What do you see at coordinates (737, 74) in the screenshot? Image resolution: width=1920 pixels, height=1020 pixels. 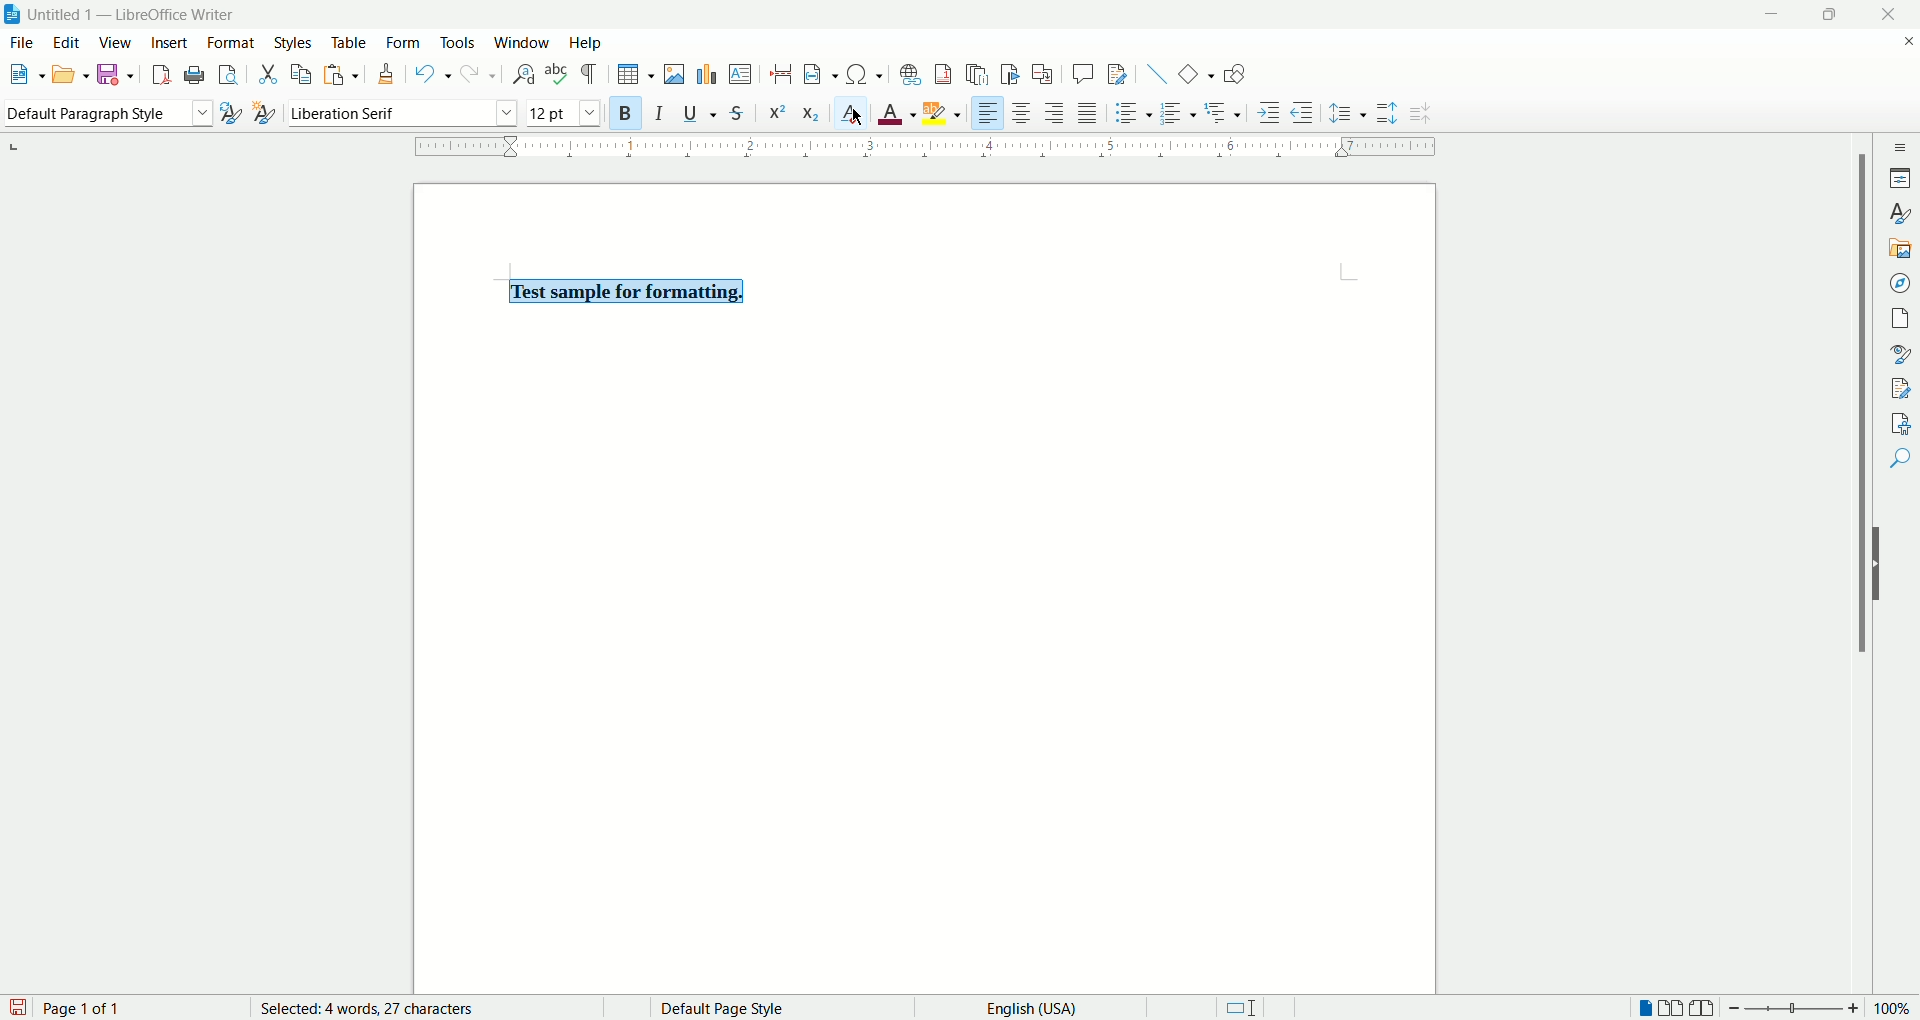 I see `insert text` at bounding box center [737, 74].